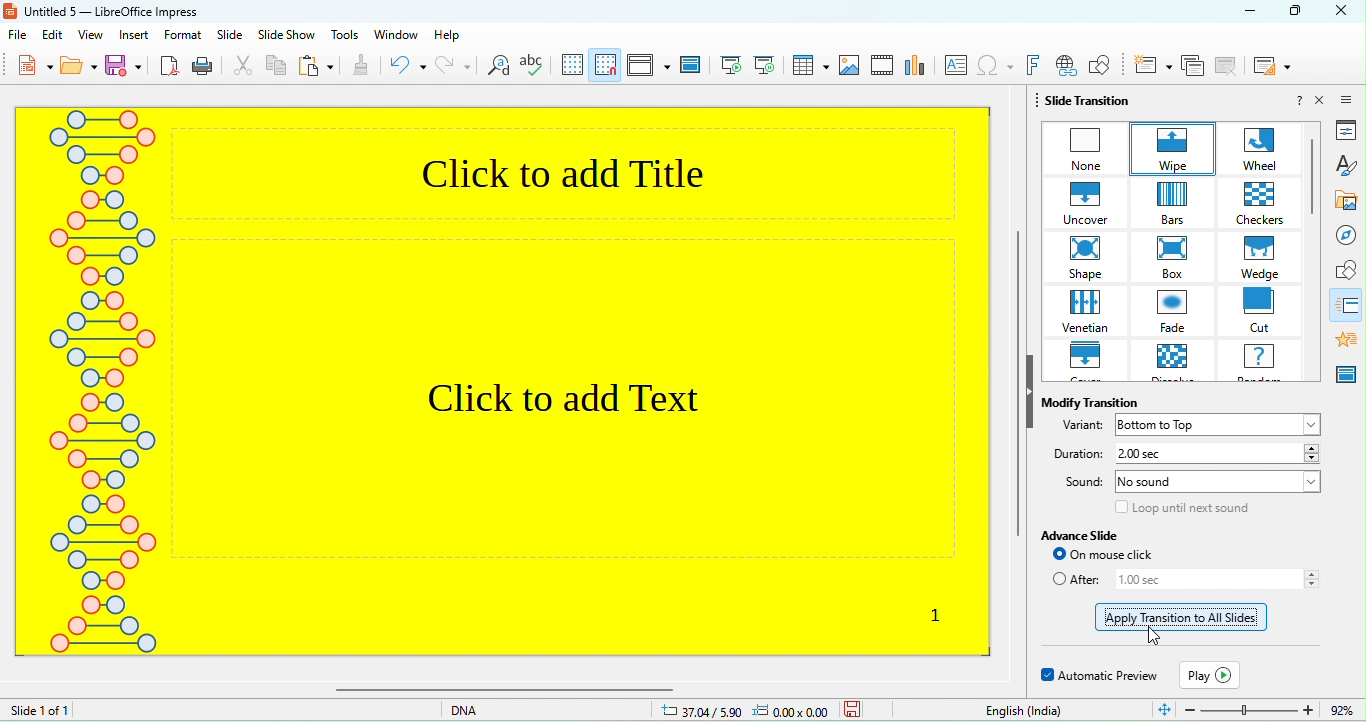 The width and height of the screenshot is (1366, 722). What do you see at coordinates (480, 711) in the screenshot?
I see `dna` at bounding box center [480, 711].